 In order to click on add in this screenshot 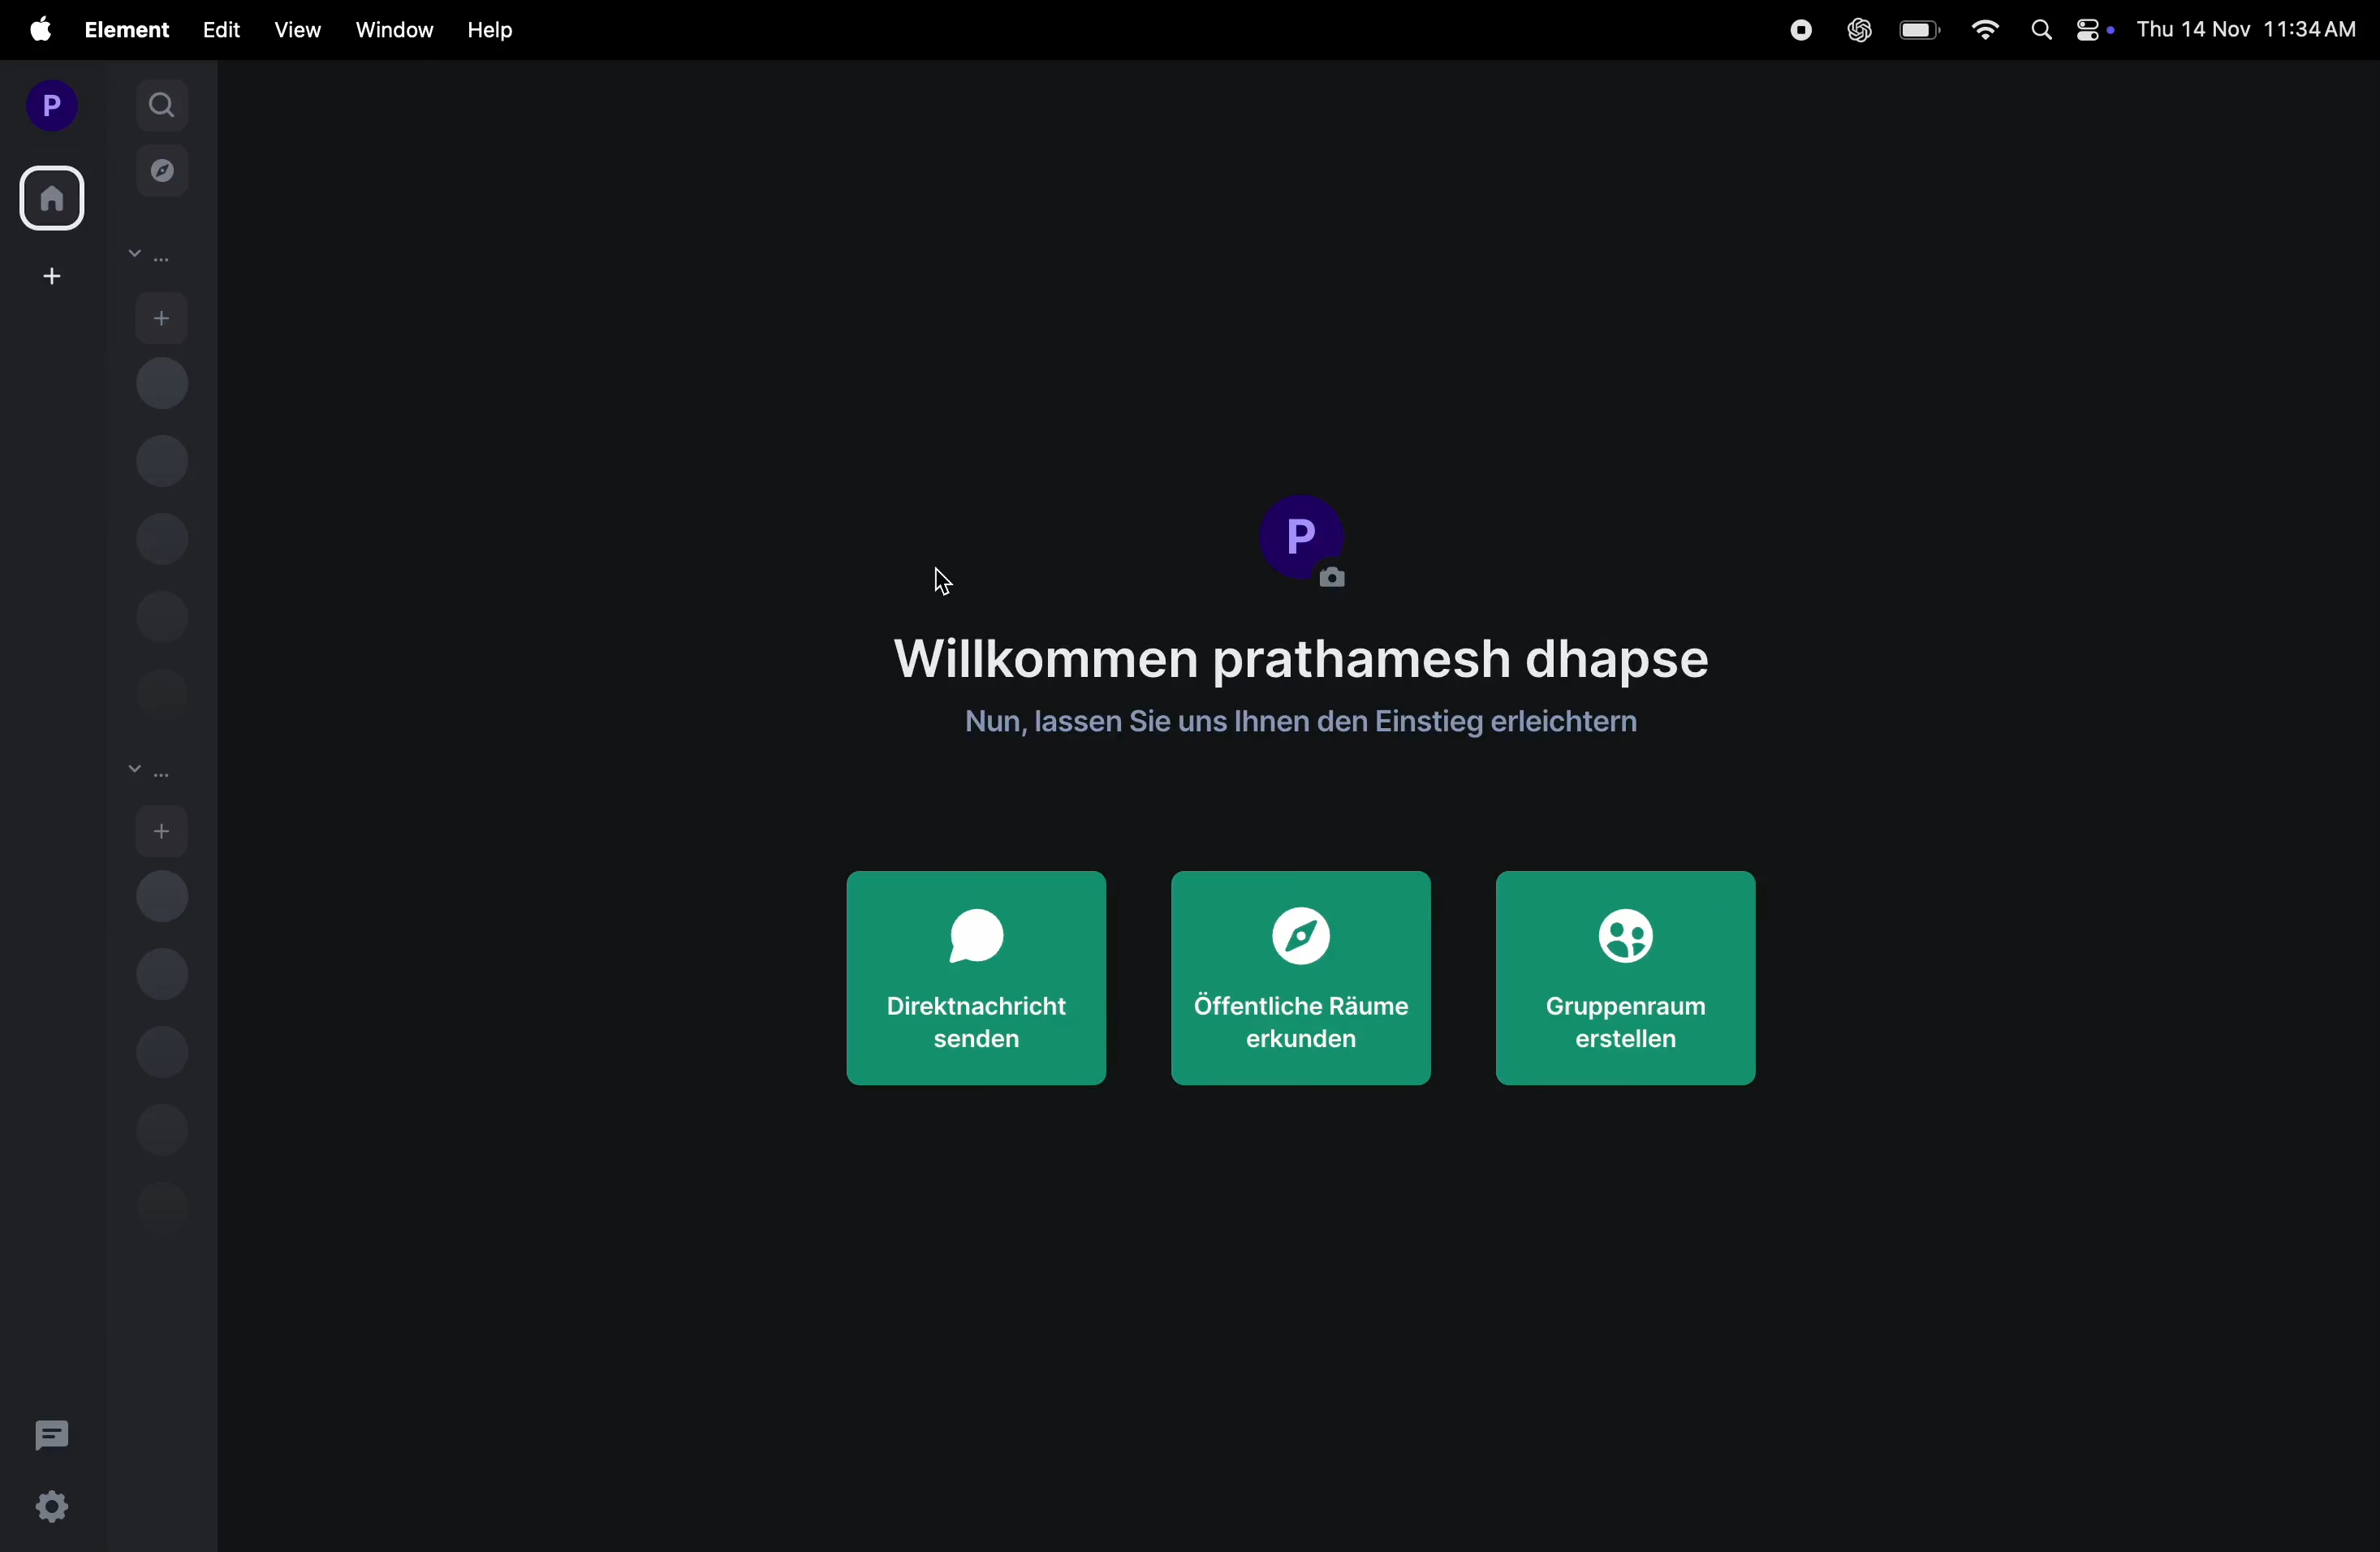, I will do `click(163, 315)`.